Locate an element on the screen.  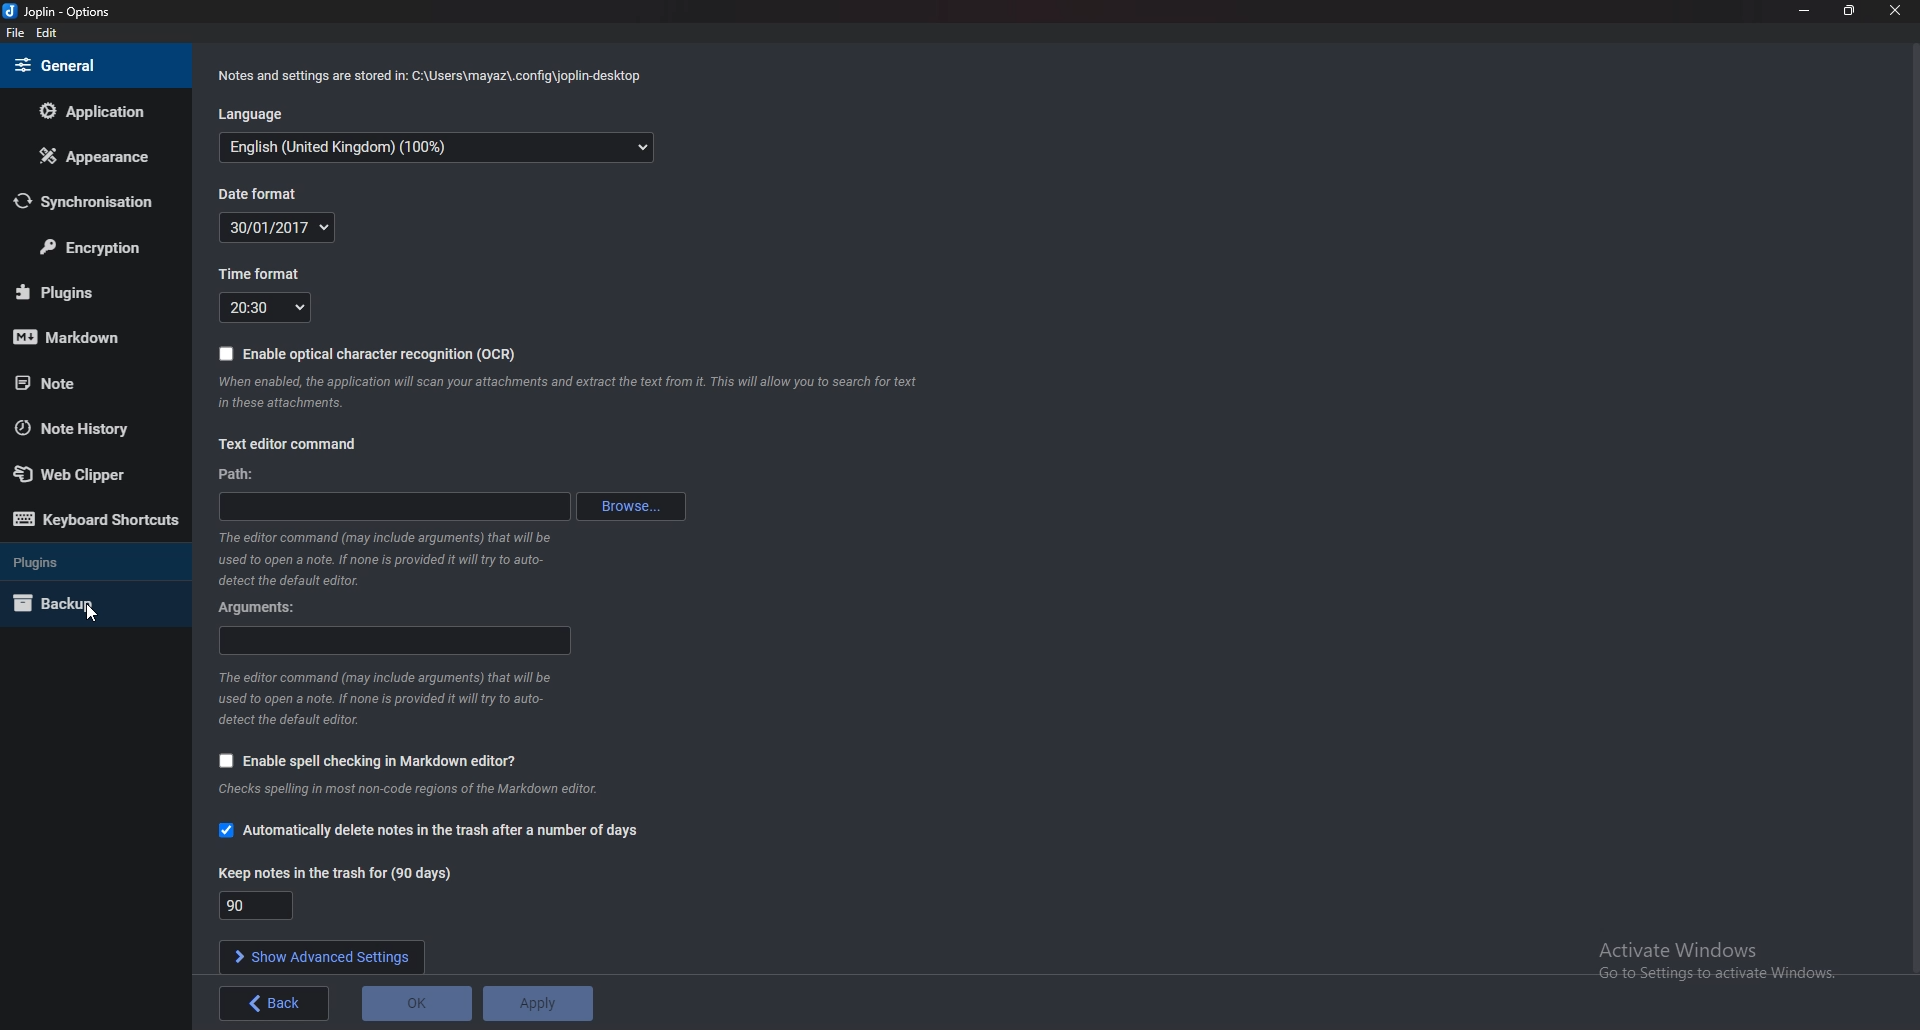
Info on editor command is located at coordinates (391, 557).